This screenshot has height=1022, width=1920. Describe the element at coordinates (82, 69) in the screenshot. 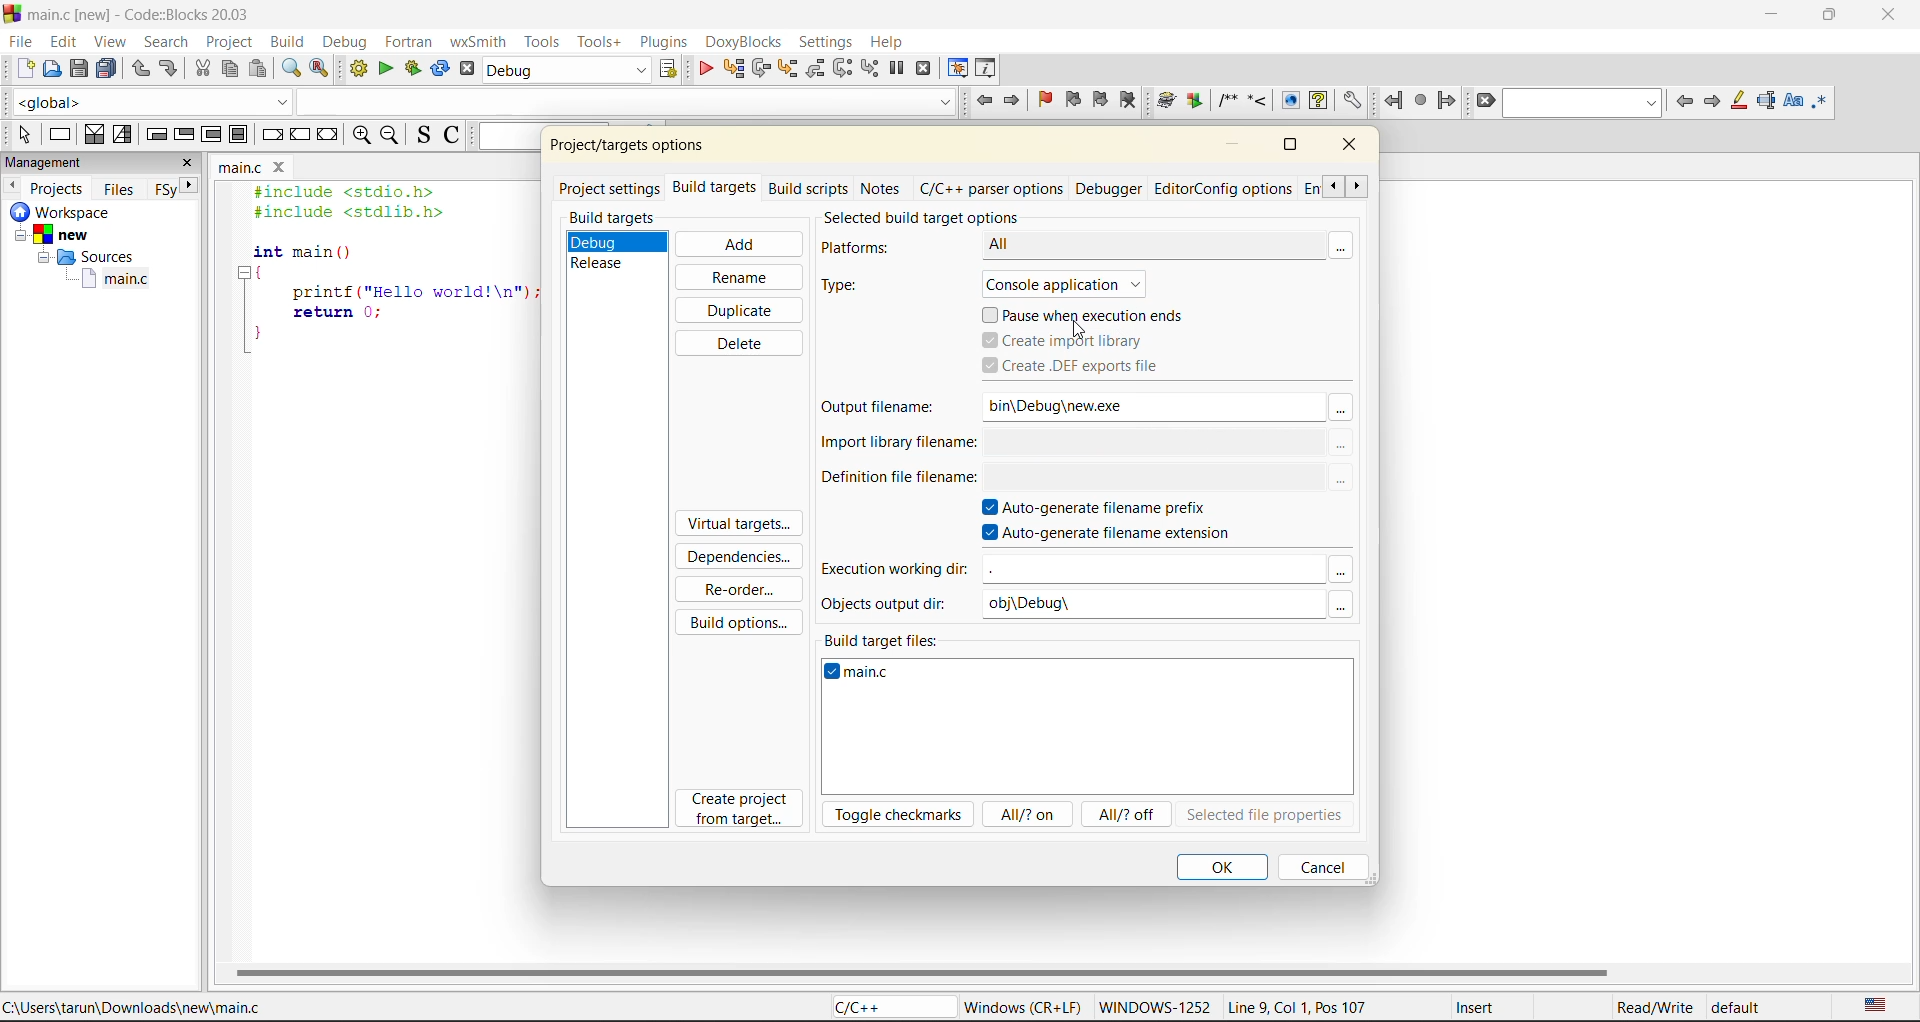

I see `save` at that location.